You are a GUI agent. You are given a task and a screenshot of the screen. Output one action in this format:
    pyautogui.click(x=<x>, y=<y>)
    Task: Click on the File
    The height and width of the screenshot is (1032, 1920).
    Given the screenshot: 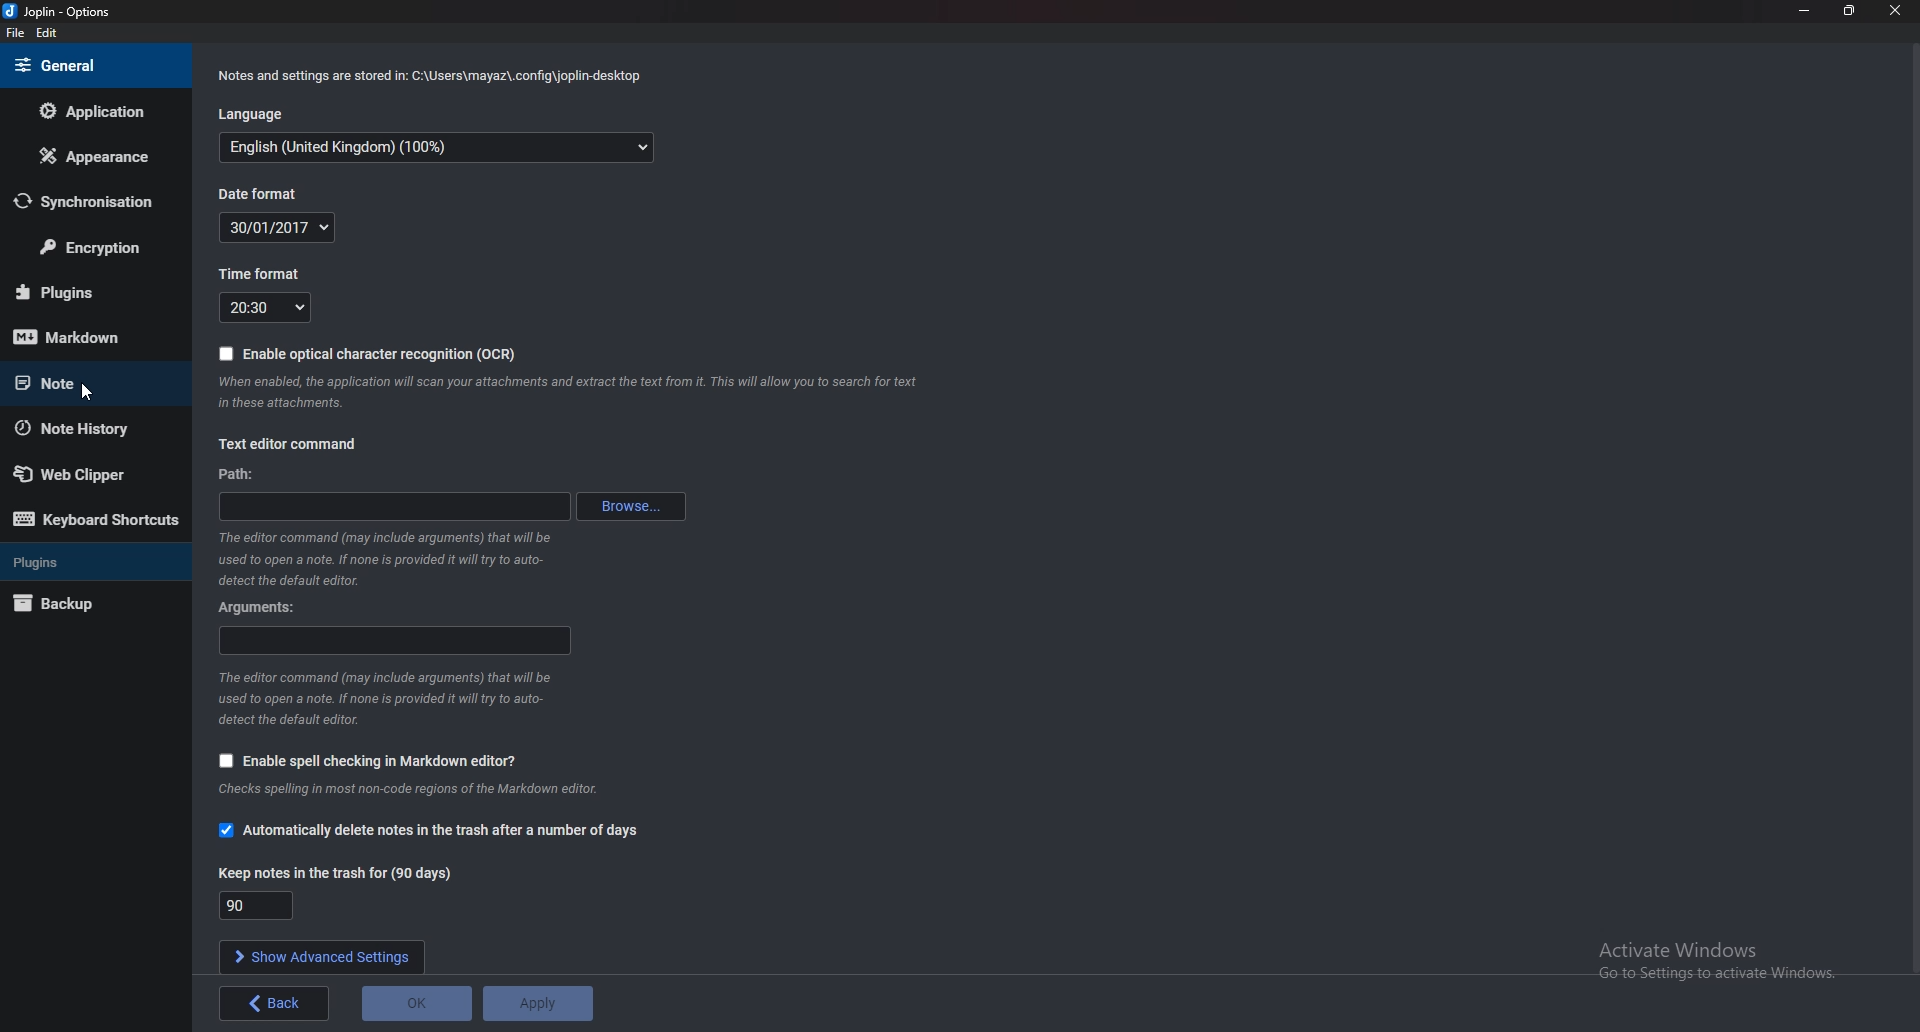 What is the action you would take?
    pyautogui.click(x=18, y=34)
    